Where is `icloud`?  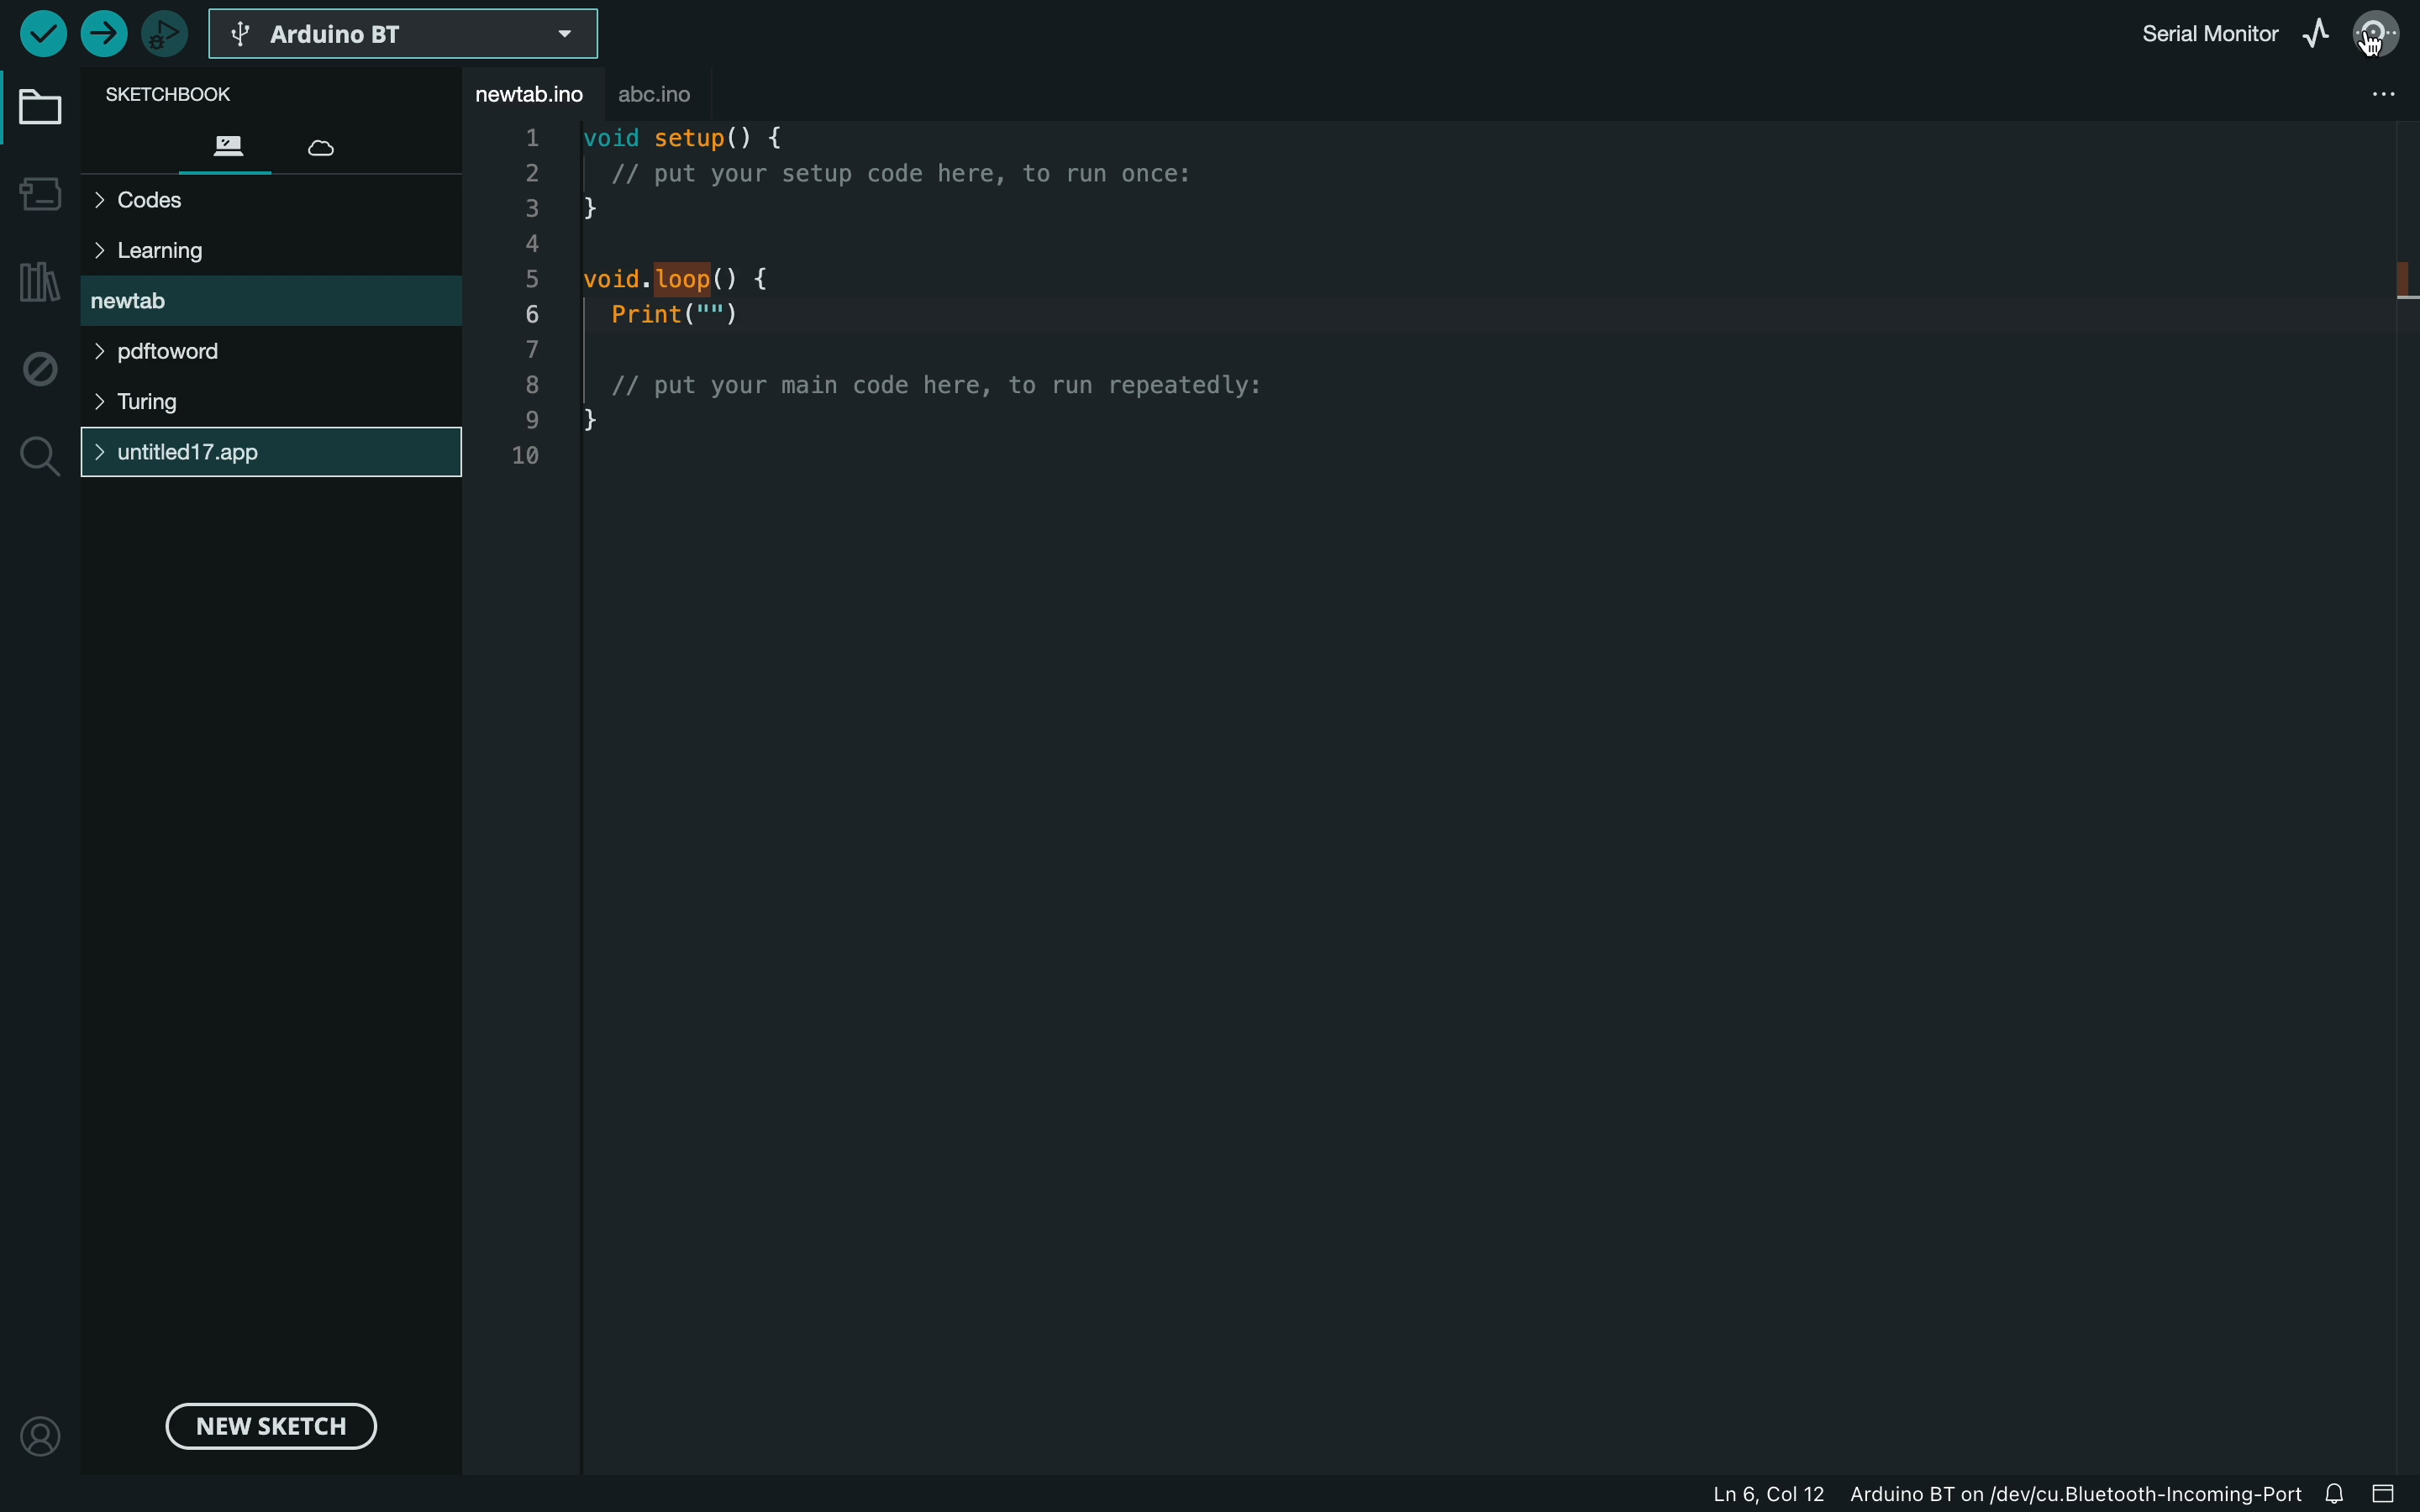
icloud is located at coordinates (324, 144).